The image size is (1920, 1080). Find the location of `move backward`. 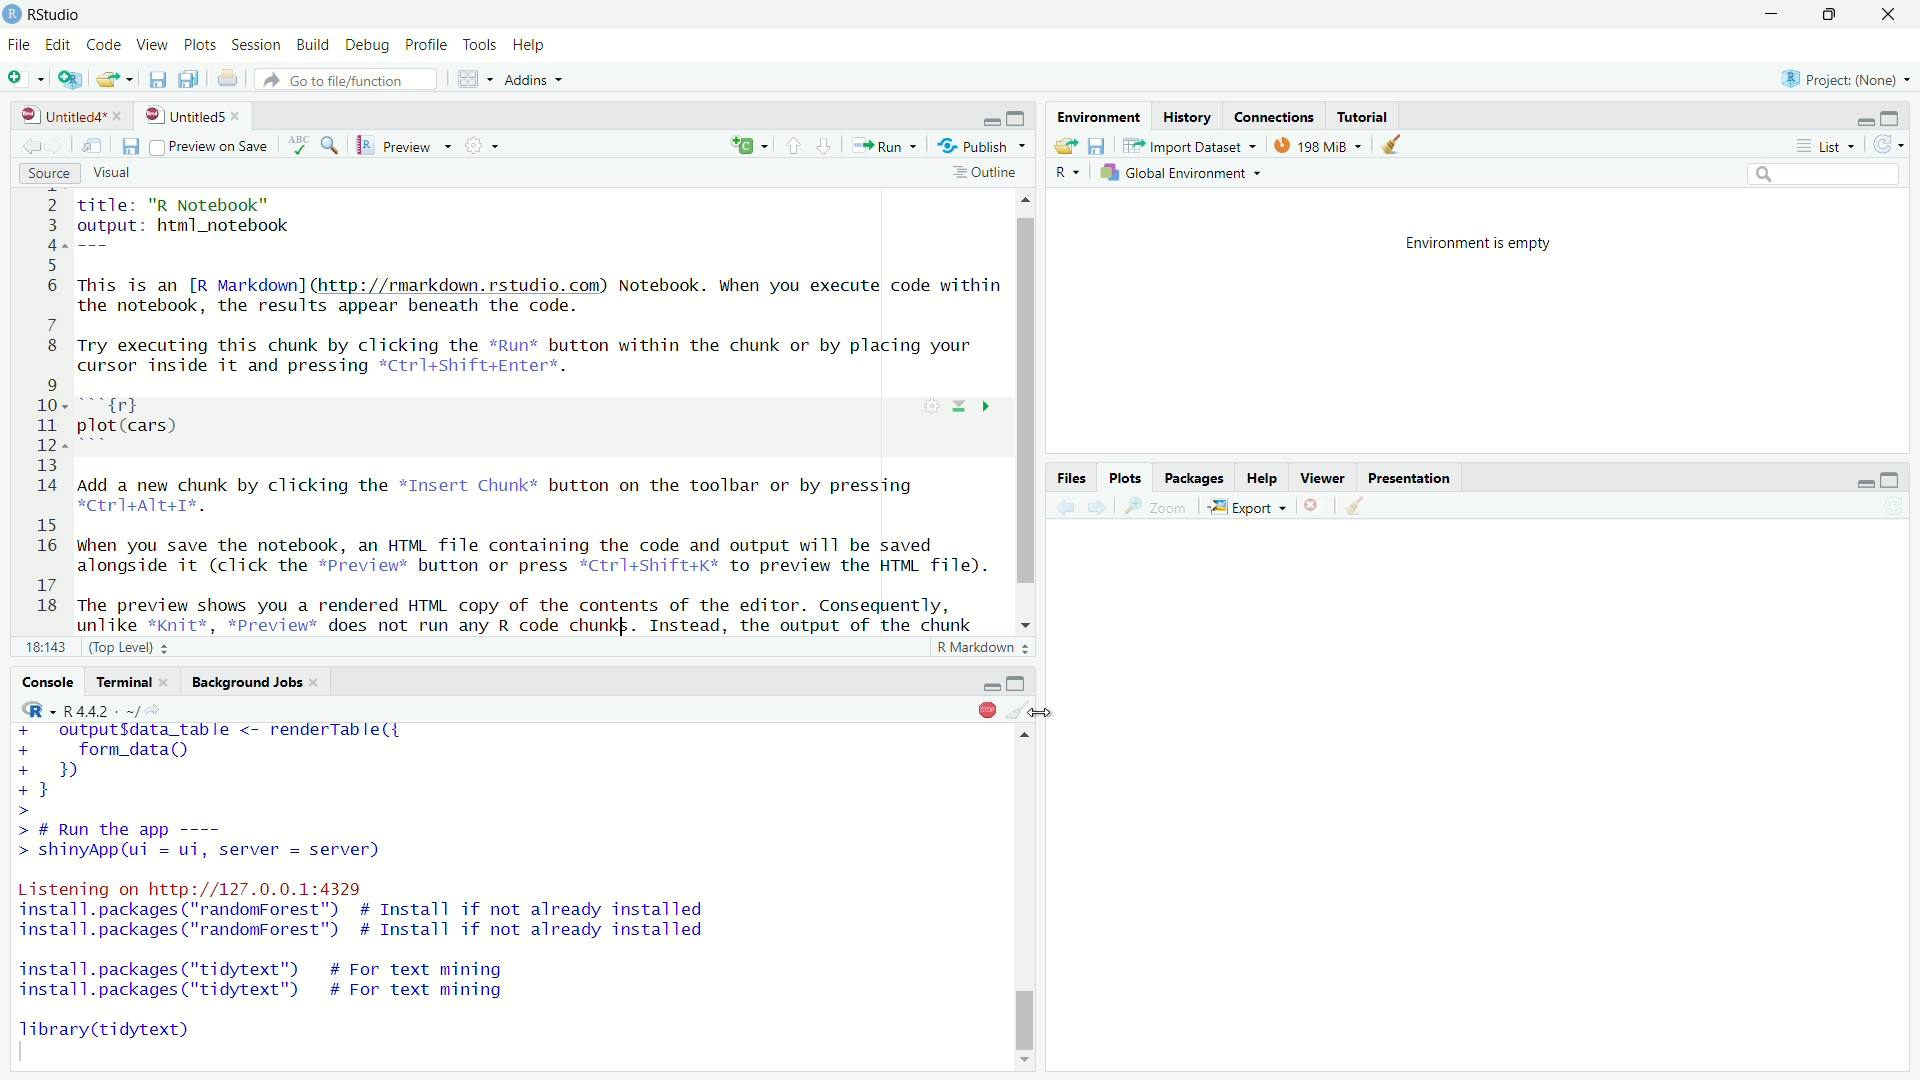

move backward is located at coordinates (58, 145).